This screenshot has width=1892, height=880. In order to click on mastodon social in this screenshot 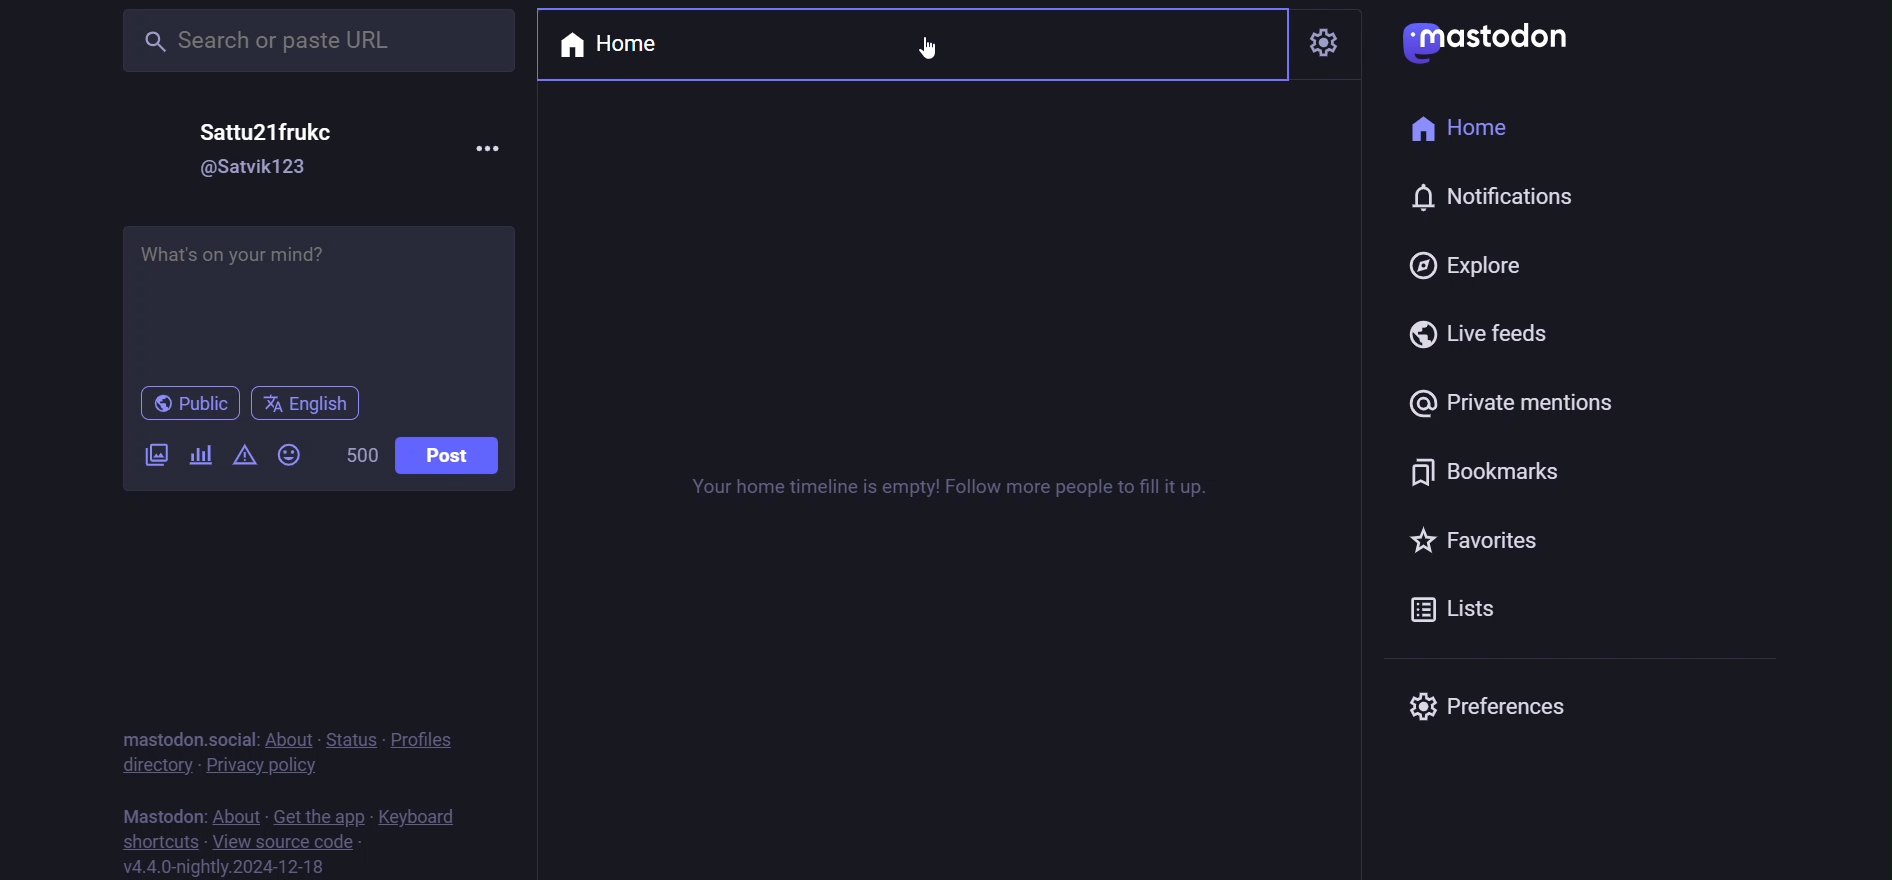, I will do `click(190, 734)`.